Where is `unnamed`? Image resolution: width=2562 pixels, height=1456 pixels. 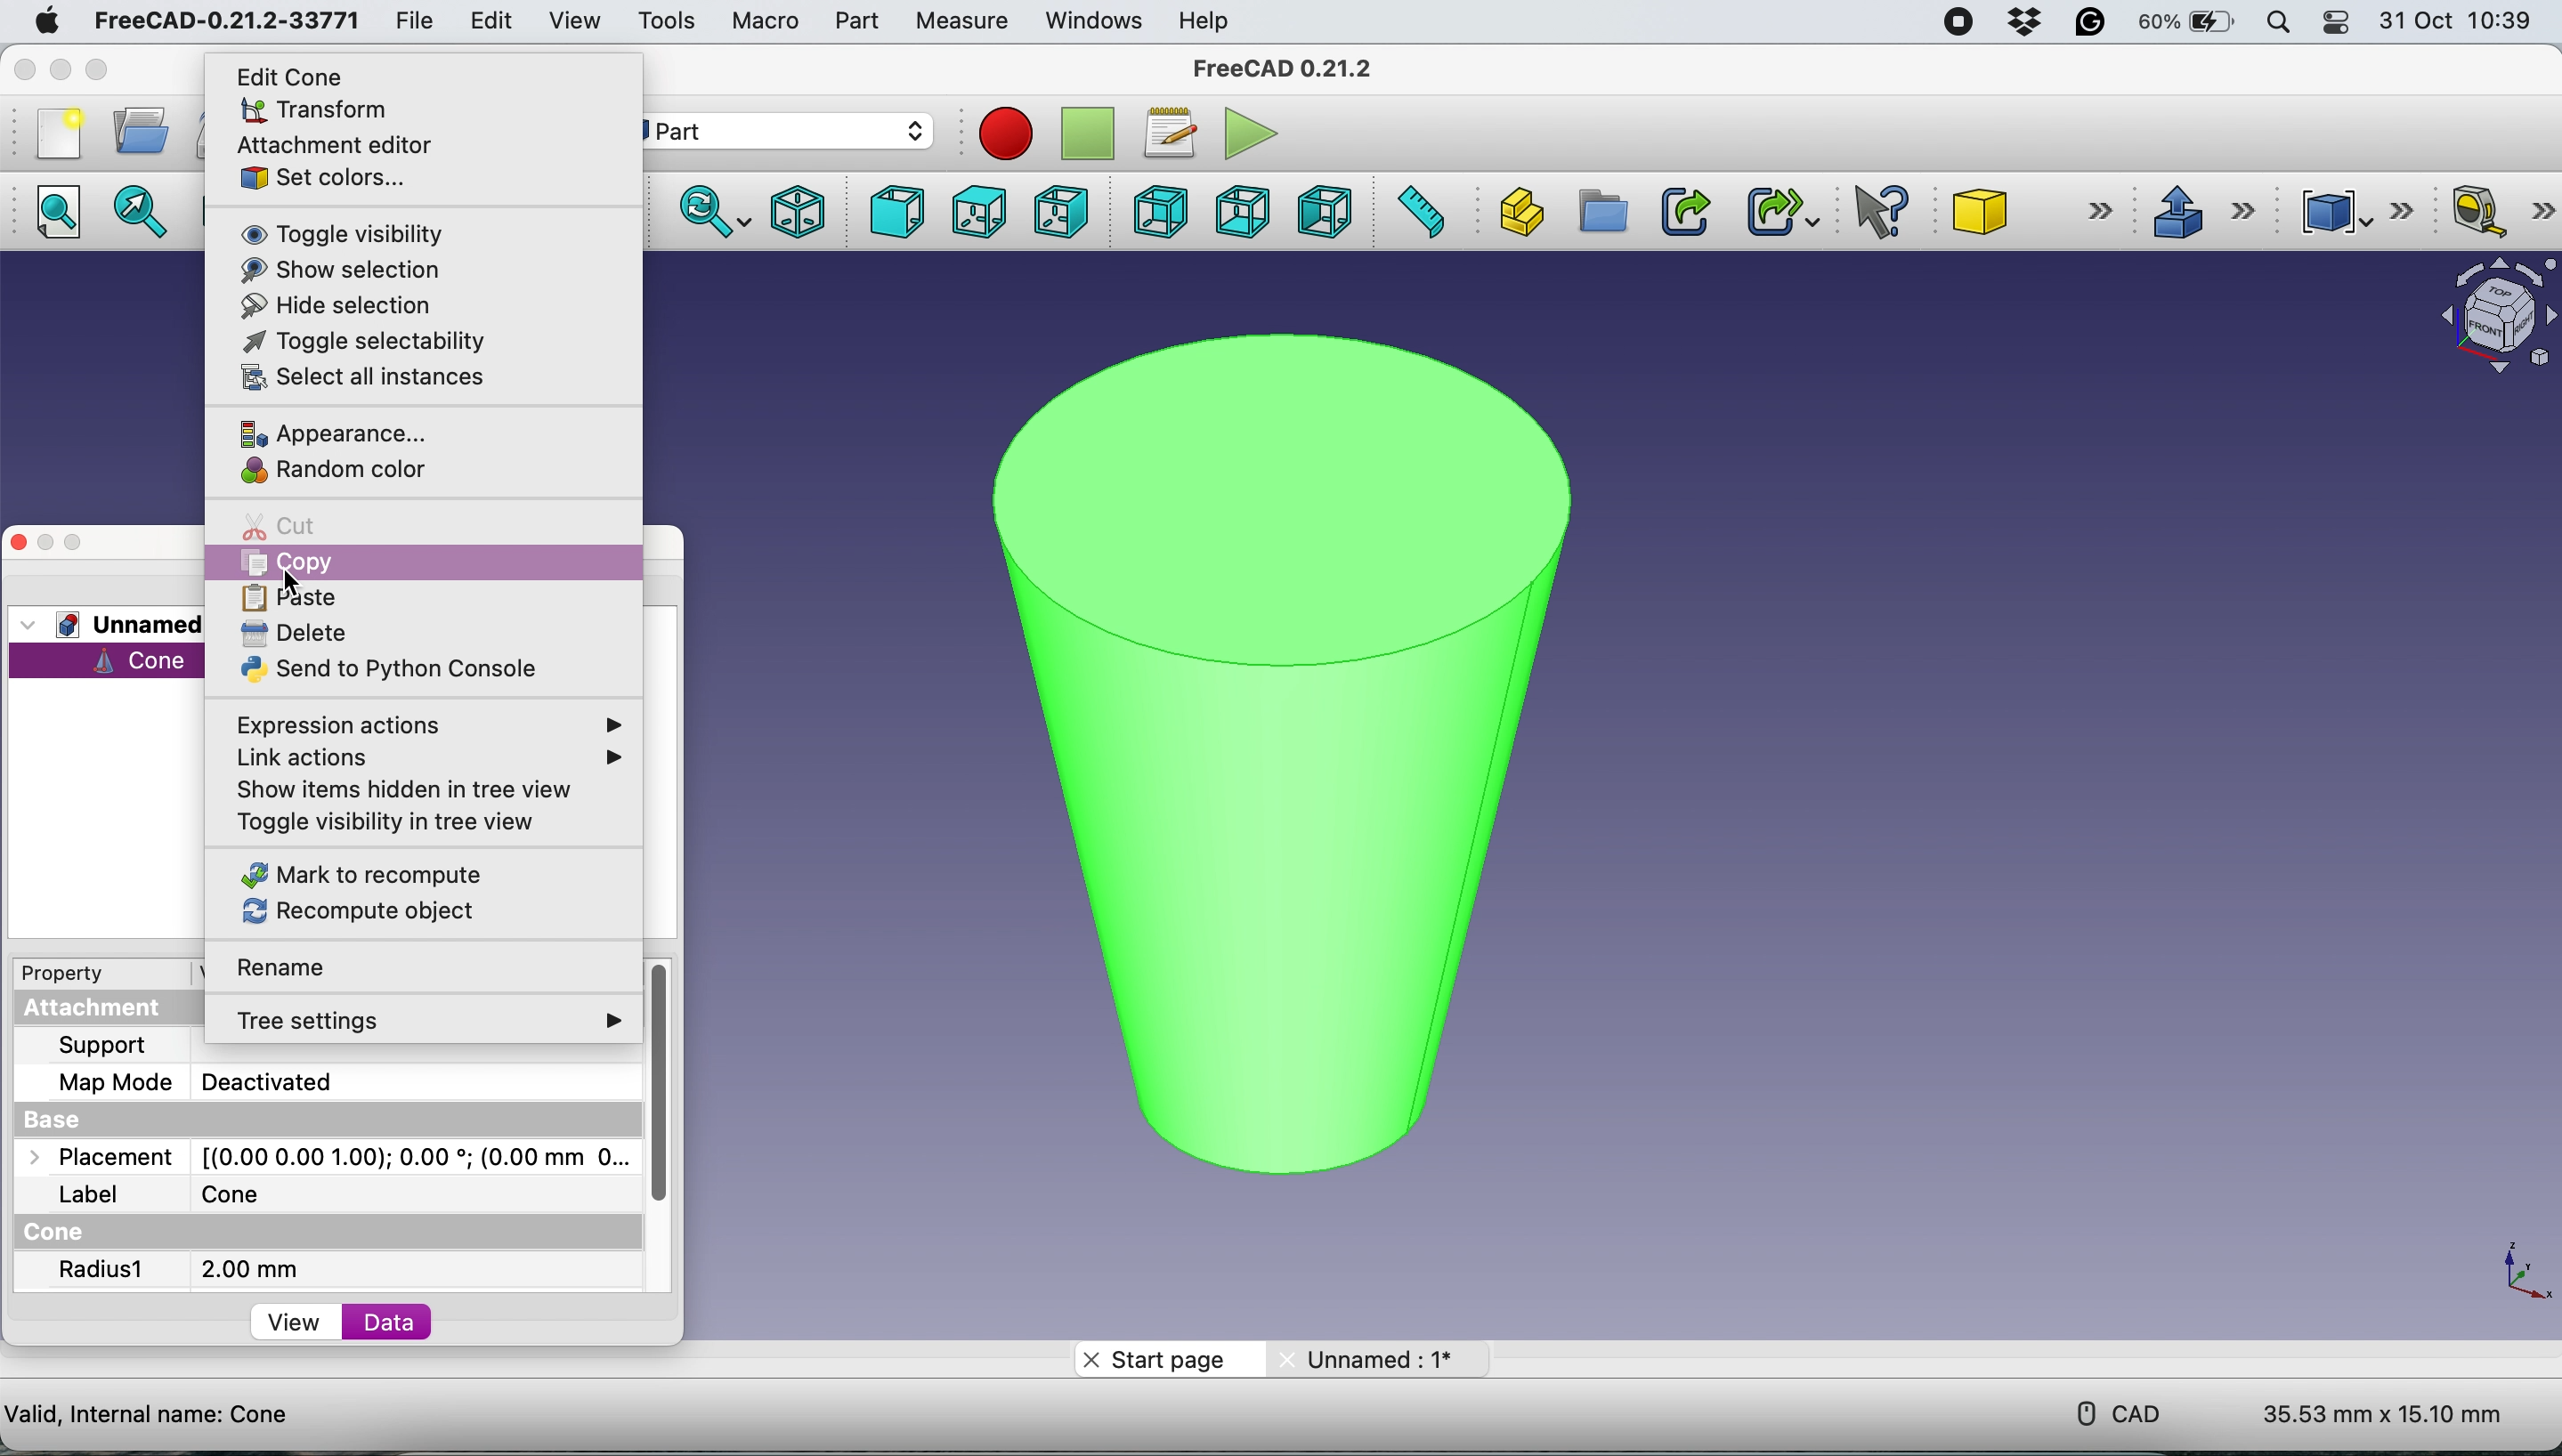
unnamed is located at coordinates (120, 624).